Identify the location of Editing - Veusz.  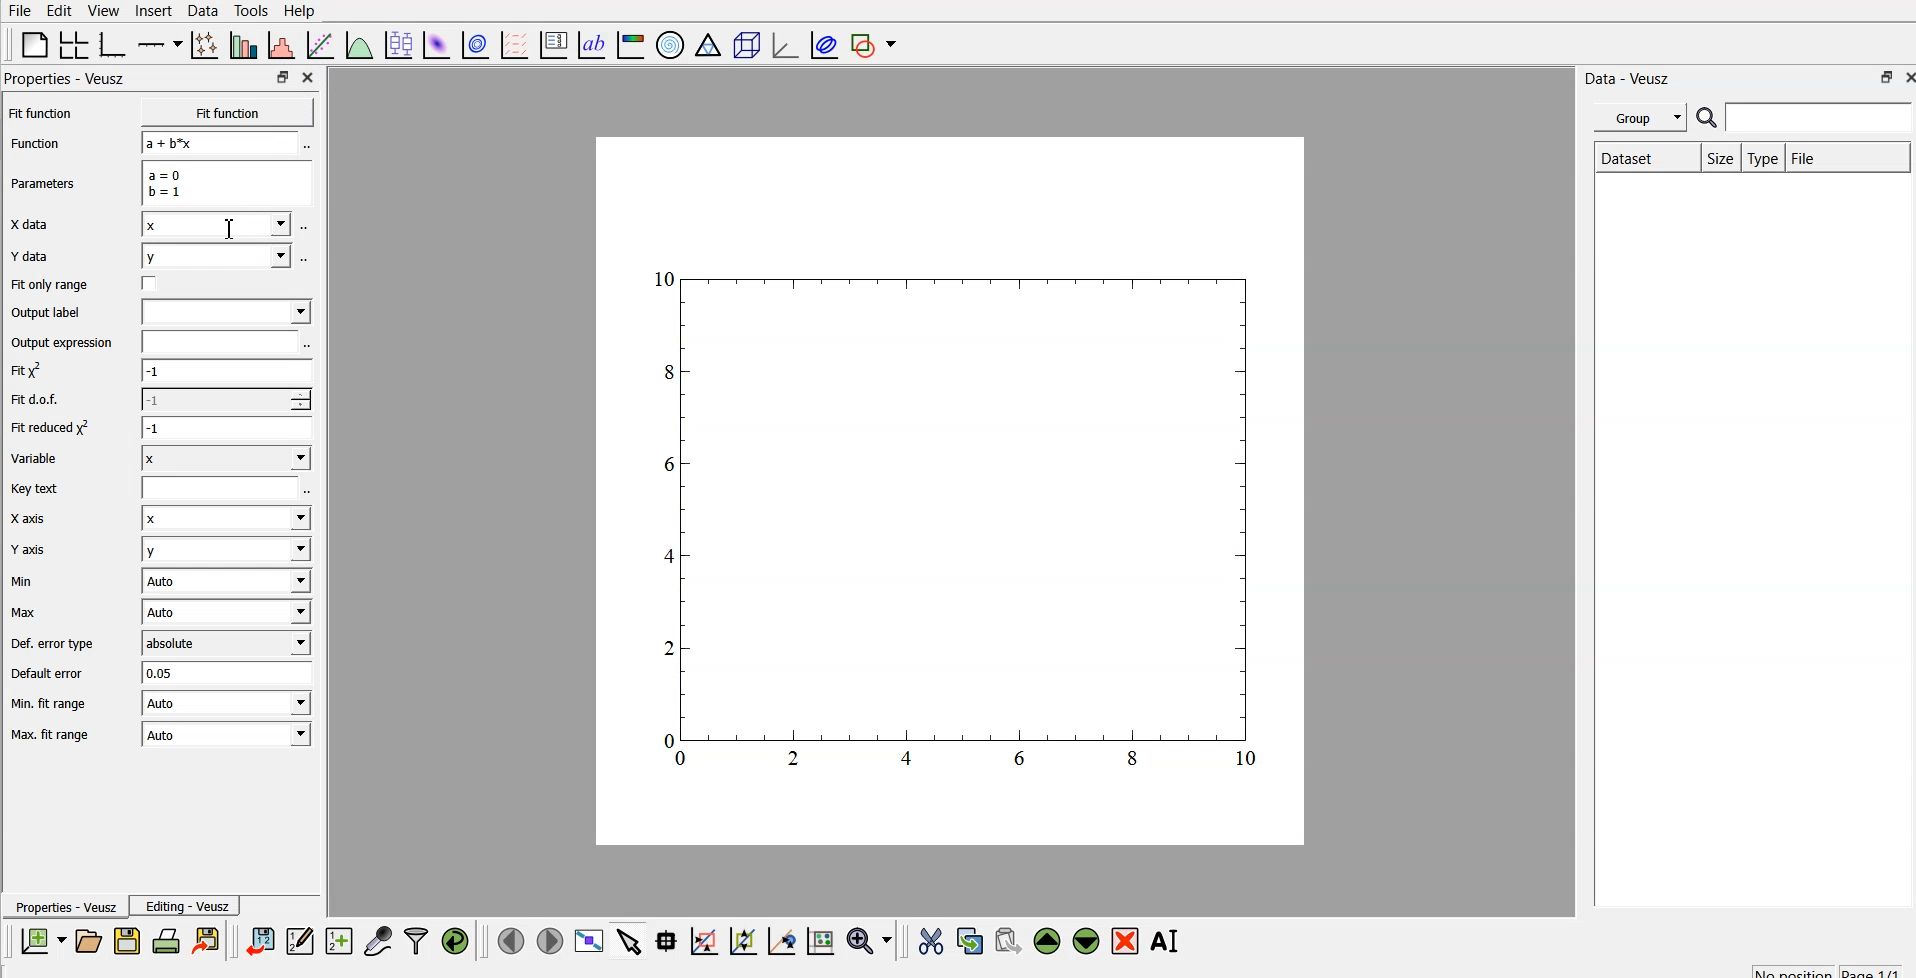
(193, 905).